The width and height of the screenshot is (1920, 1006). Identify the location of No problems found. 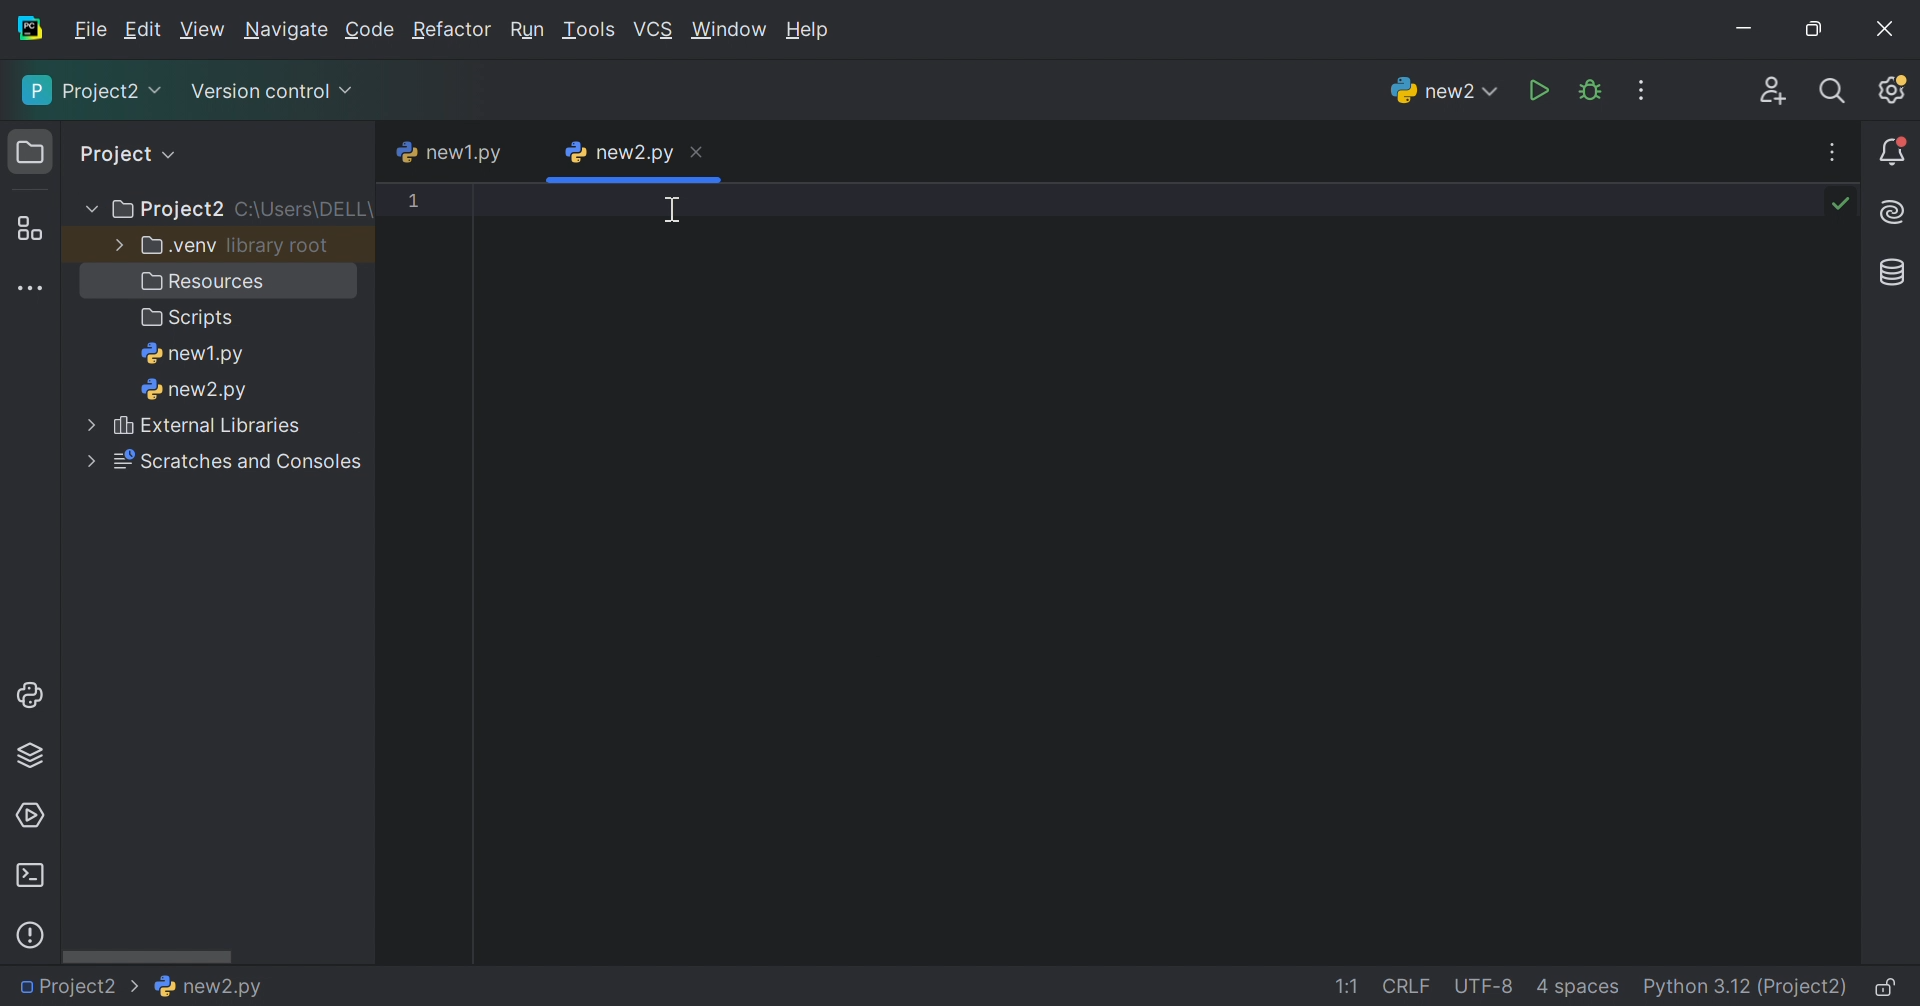
(1840, 203).